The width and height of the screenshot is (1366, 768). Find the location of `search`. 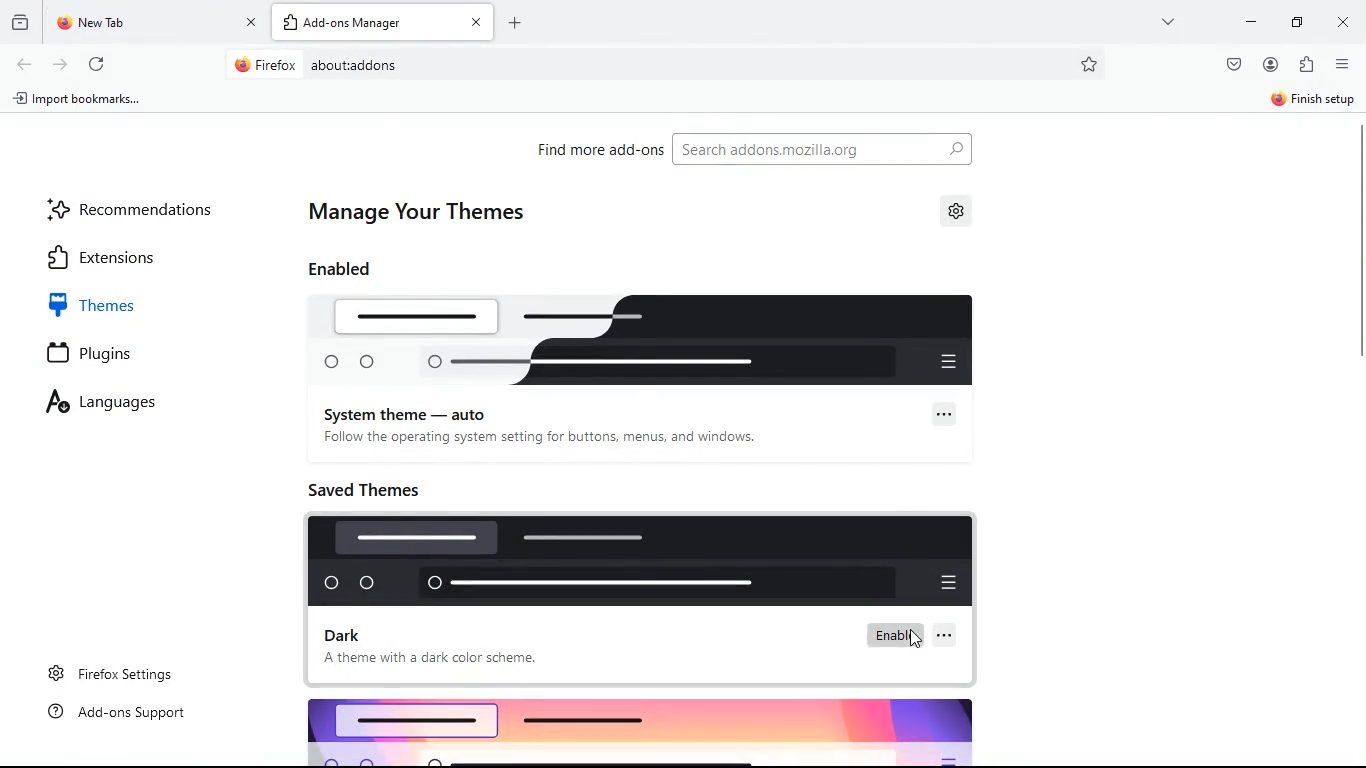

search is located at coordinates (841, 149).